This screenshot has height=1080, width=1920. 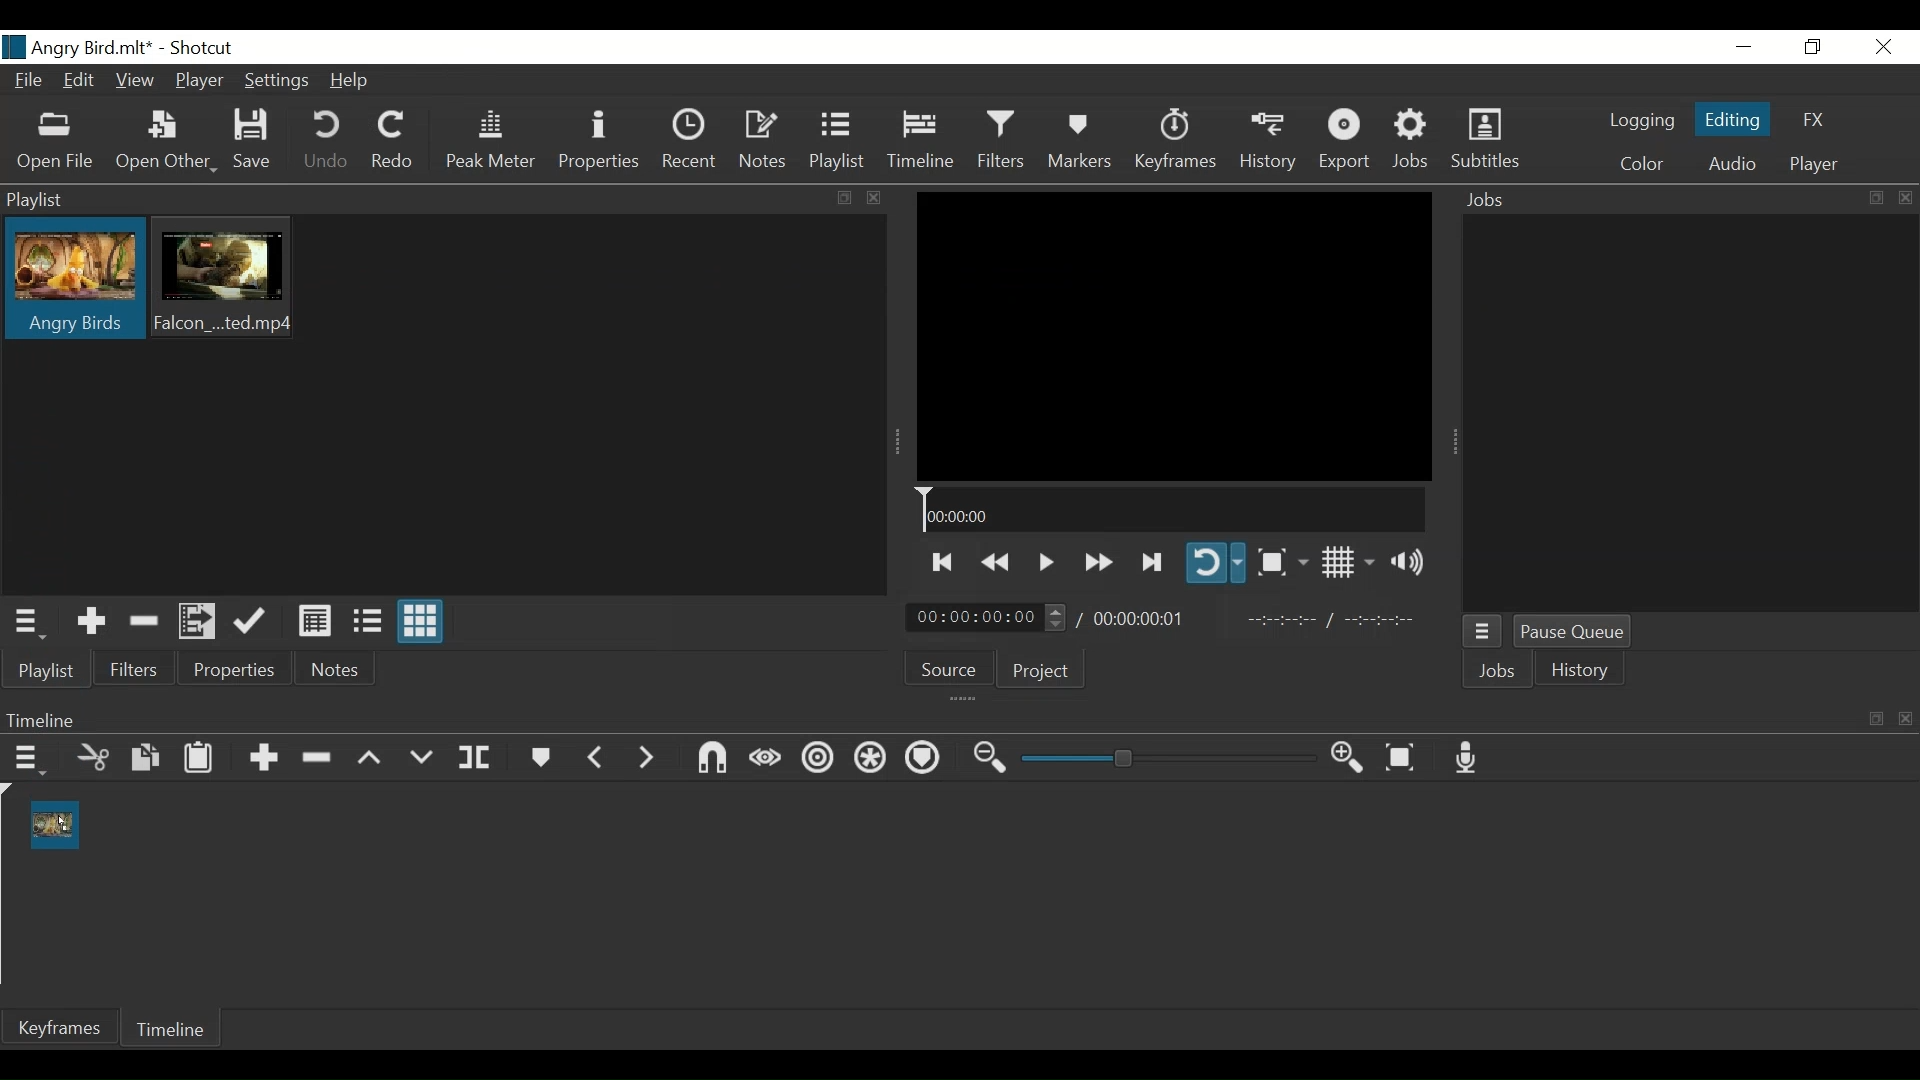 I want to click on Properties, so click(x=238, y=671).